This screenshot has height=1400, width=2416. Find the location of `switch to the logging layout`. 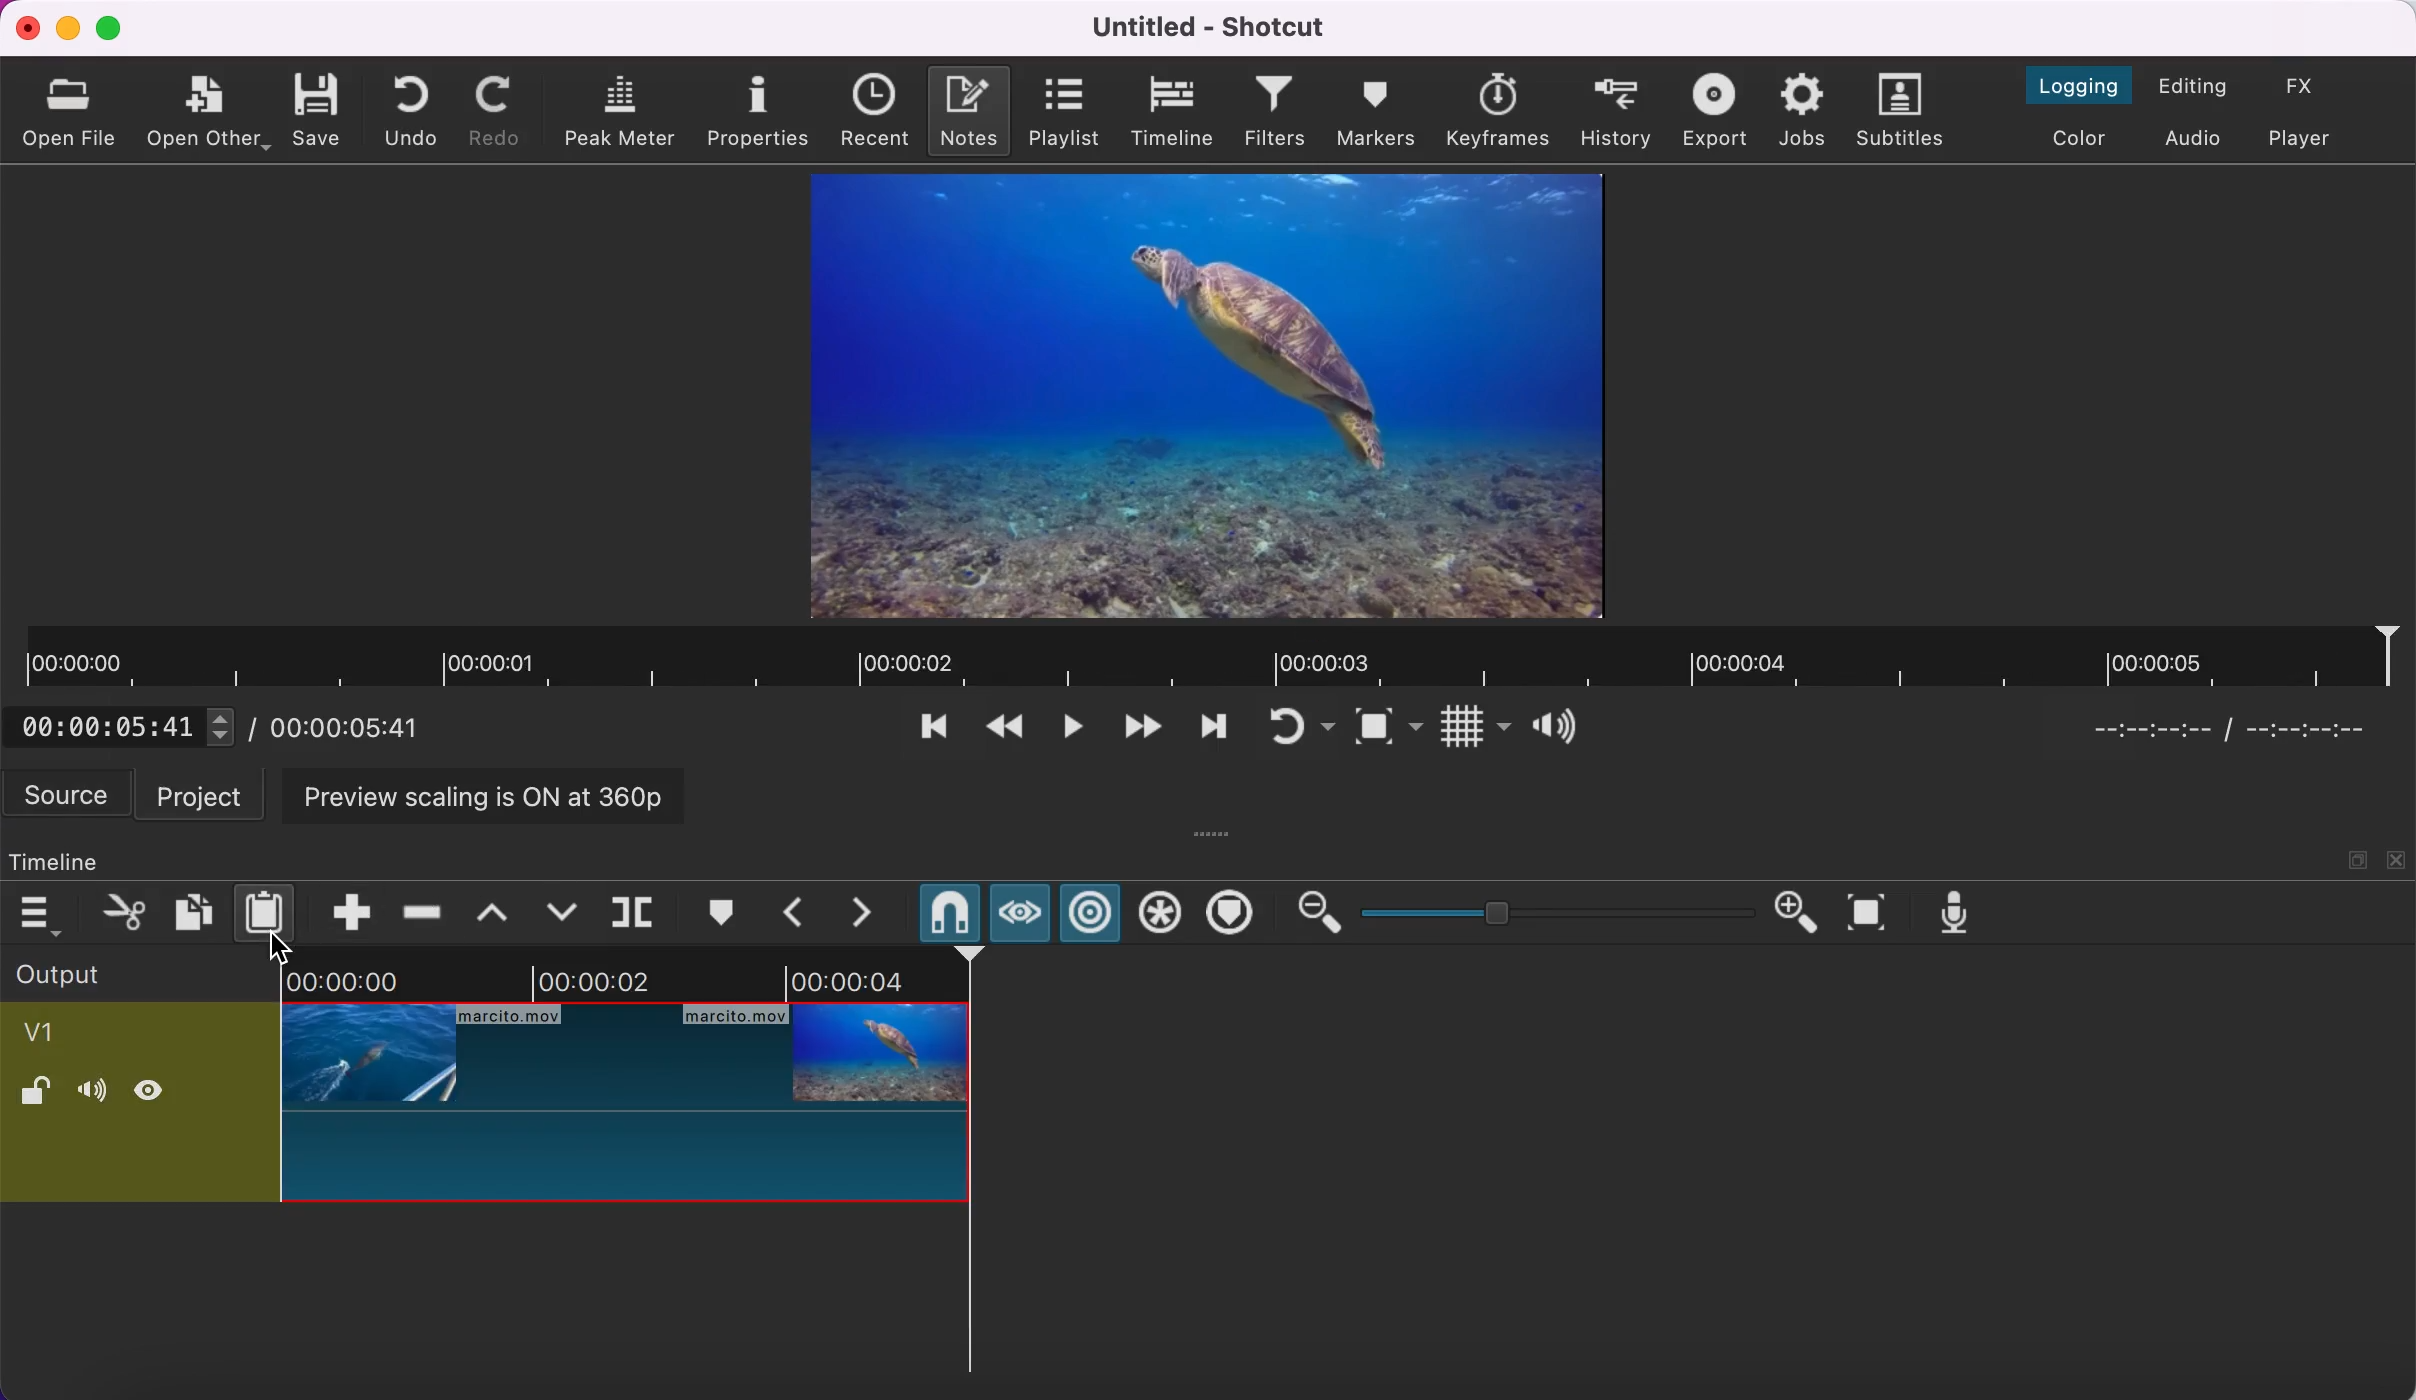

switch to the logging layout is located at coordinates (2084, 85).